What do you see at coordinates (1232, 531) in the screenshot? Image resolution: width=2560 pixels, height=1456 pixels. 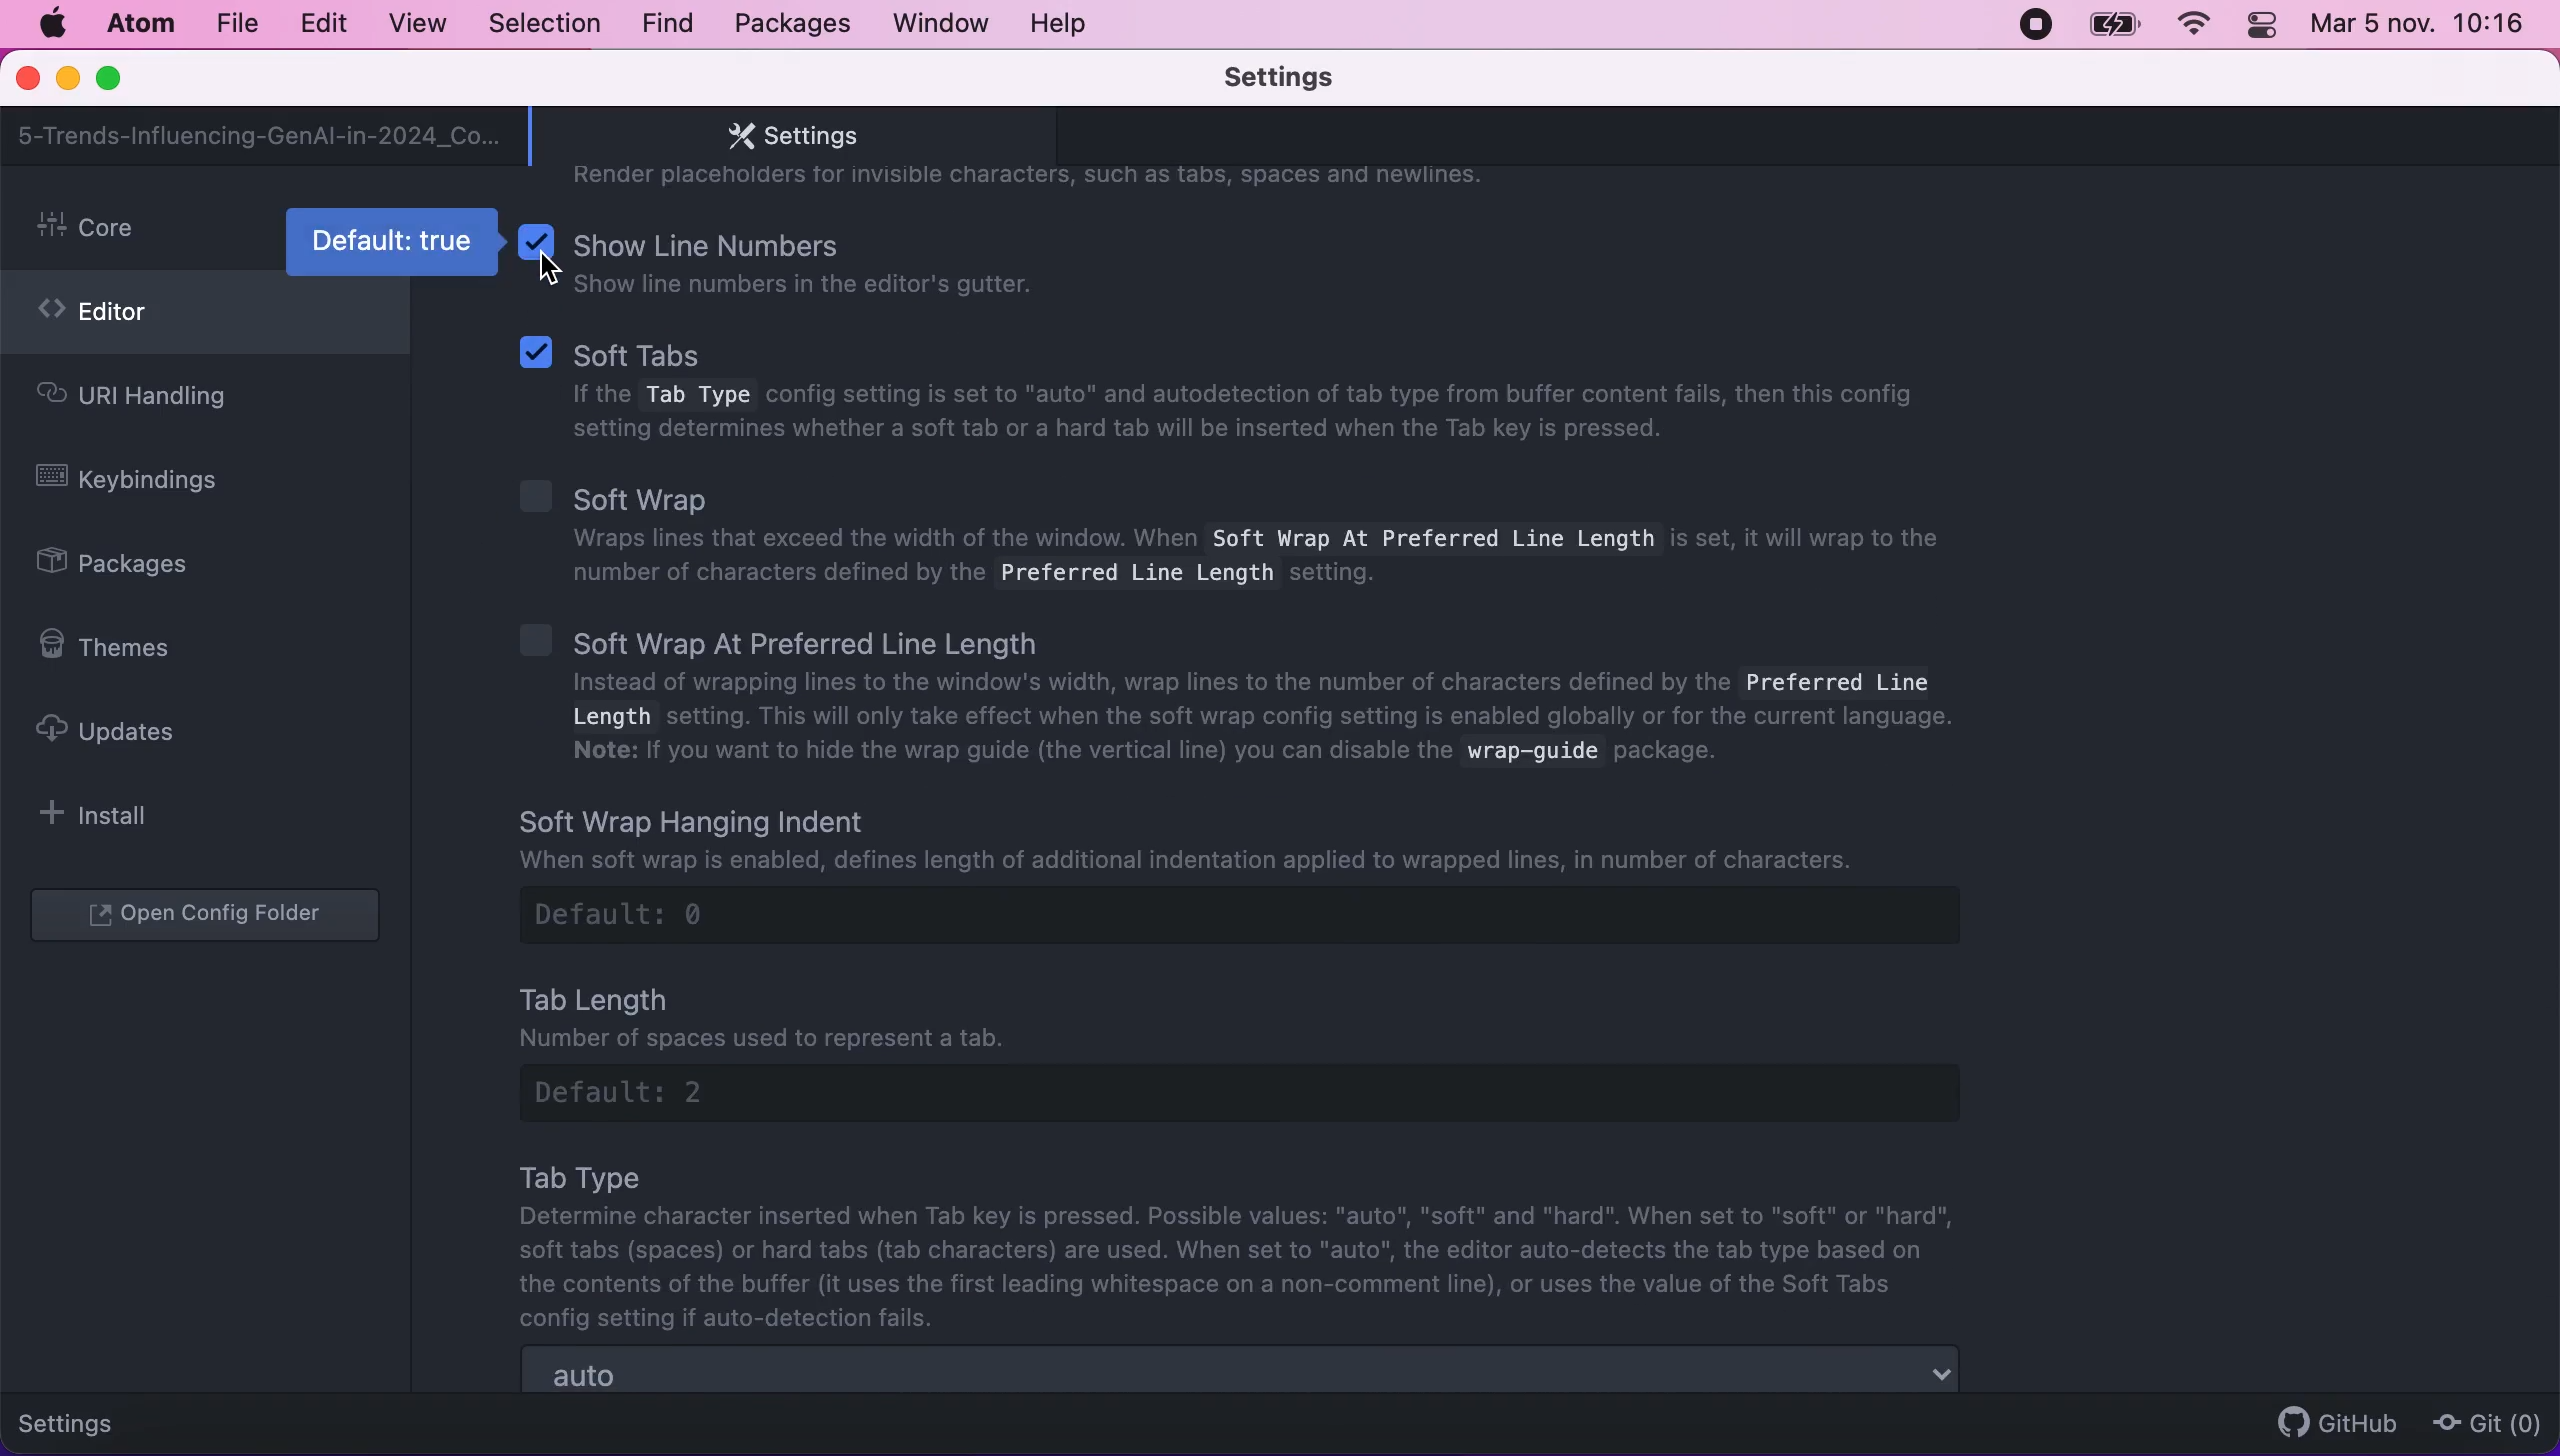 I see `soft wrap` at bounding box center [1232, 531].